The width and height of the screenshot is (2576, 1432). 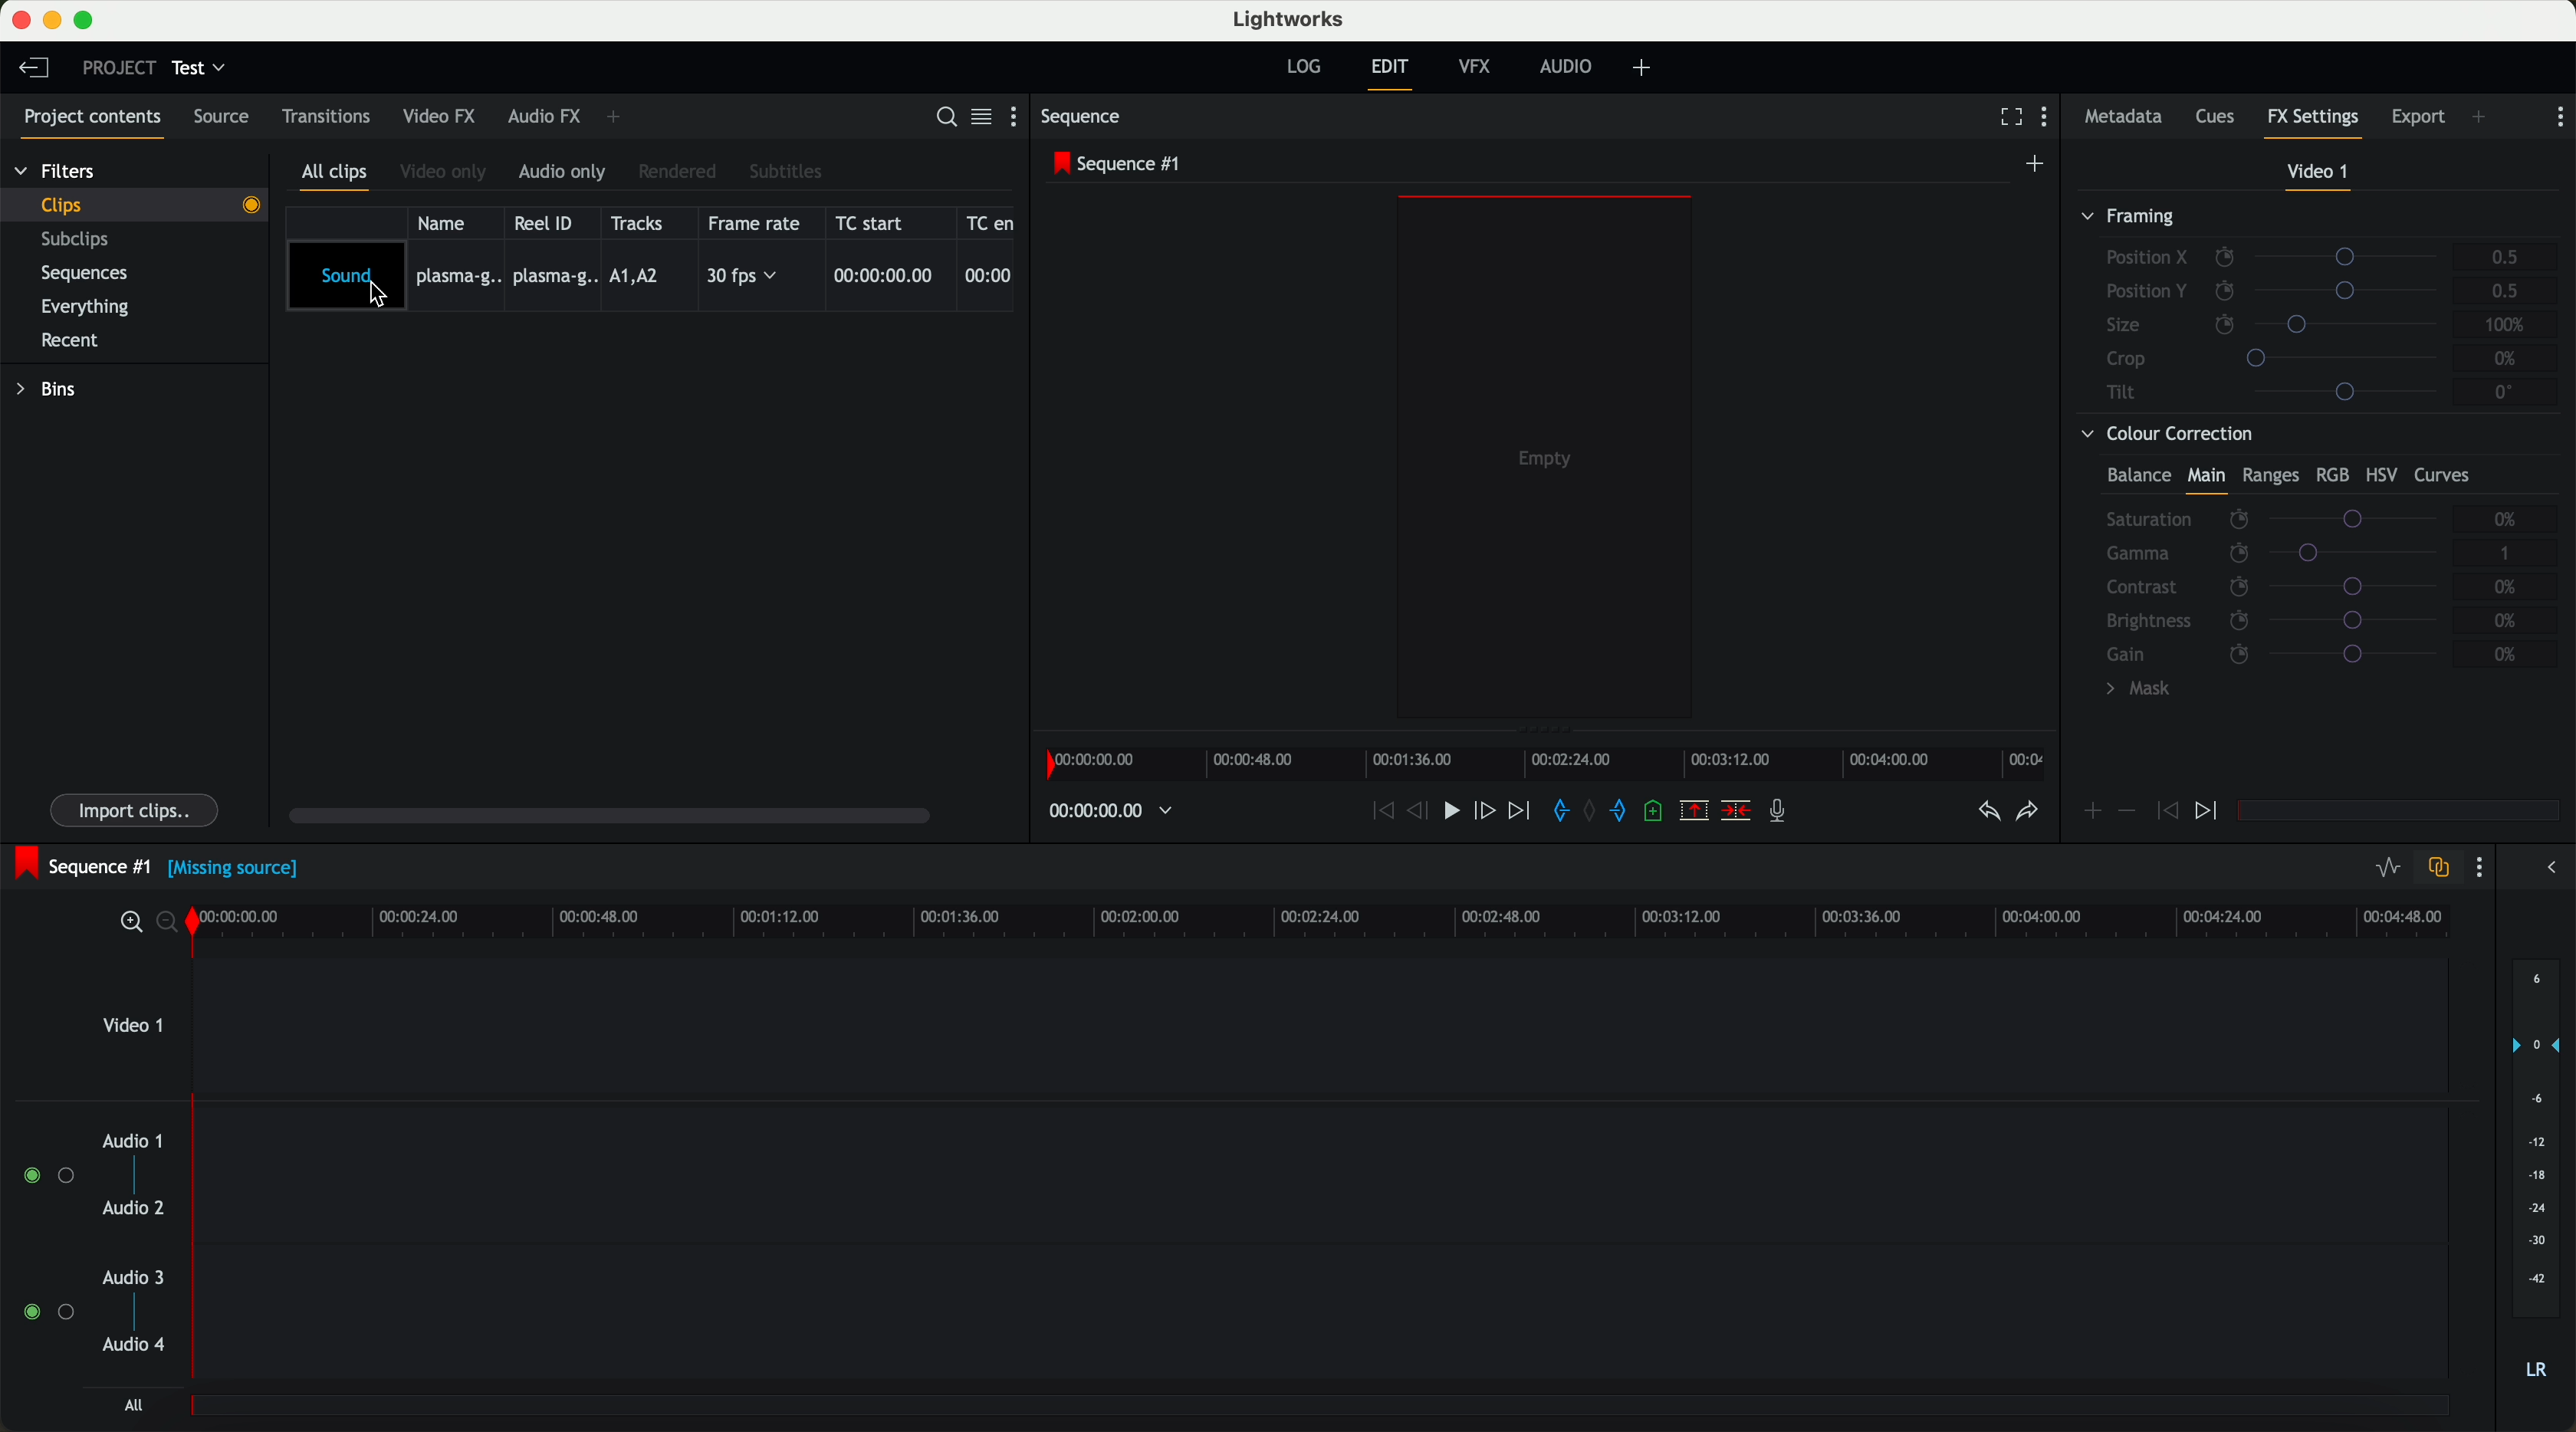 I want to click on audio output level, so click(x=2537, y=1182).